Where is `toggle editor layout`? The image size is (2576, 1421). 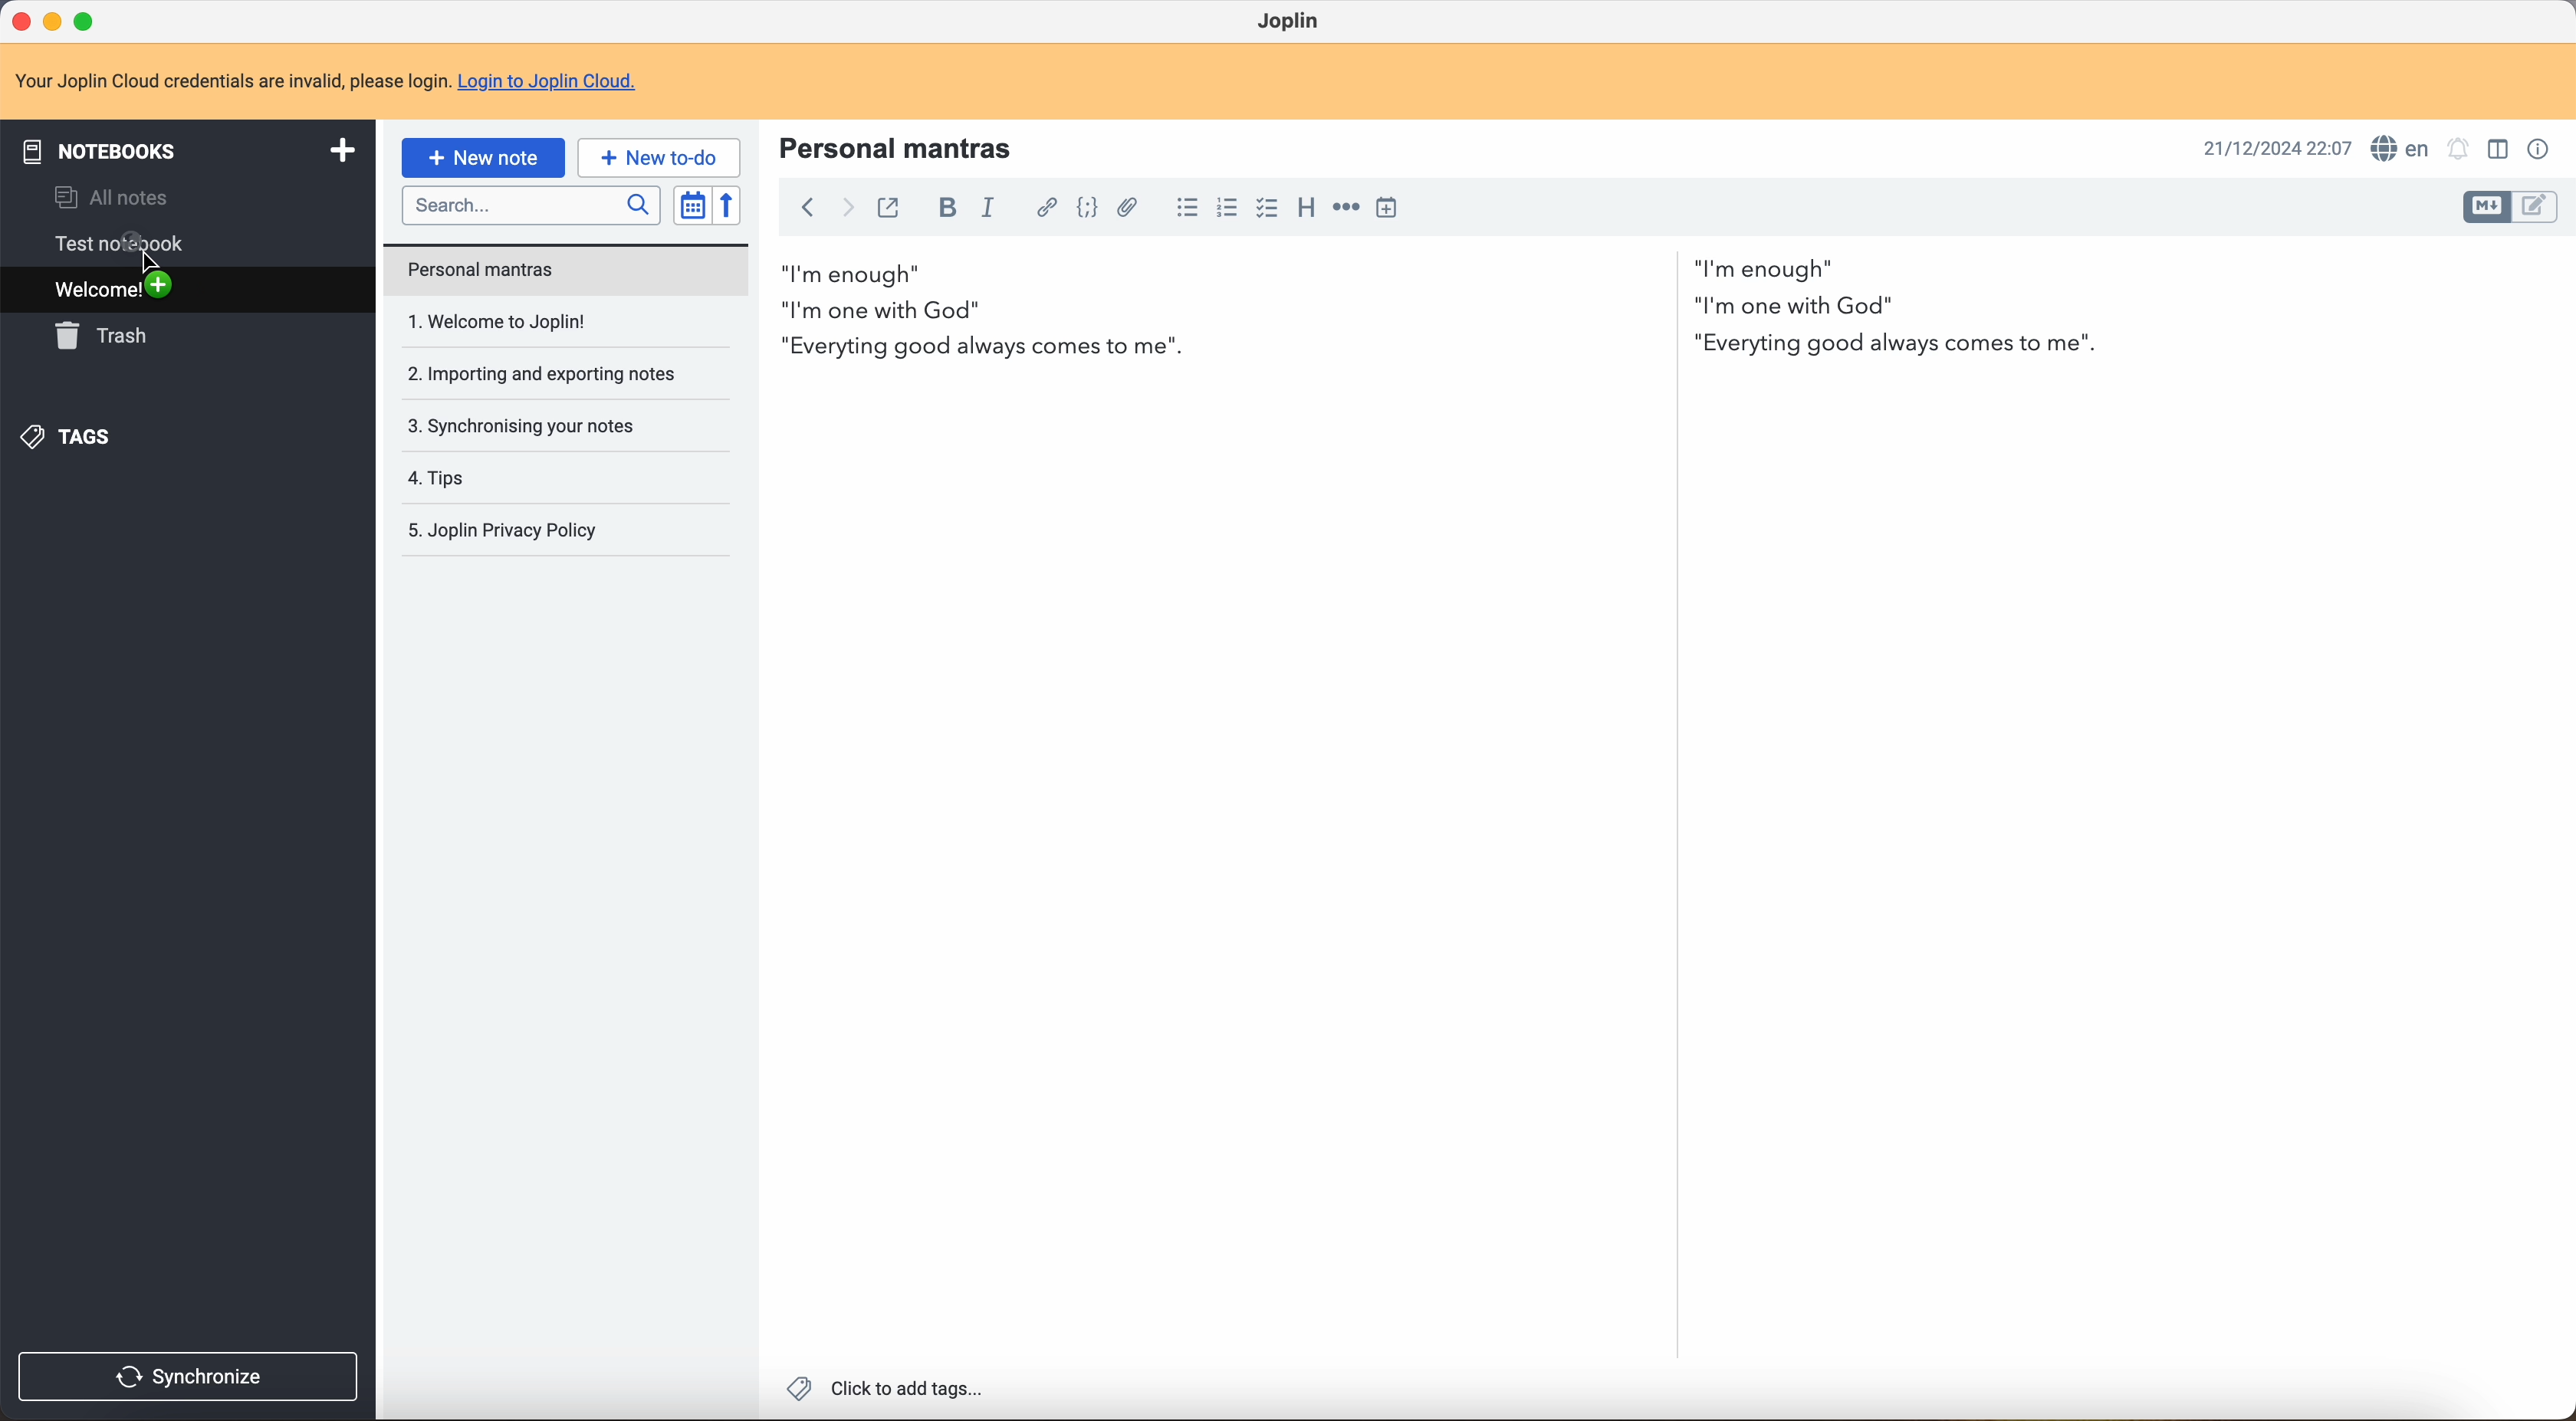
toggle editor layout is located at coordinates (2542, 204).